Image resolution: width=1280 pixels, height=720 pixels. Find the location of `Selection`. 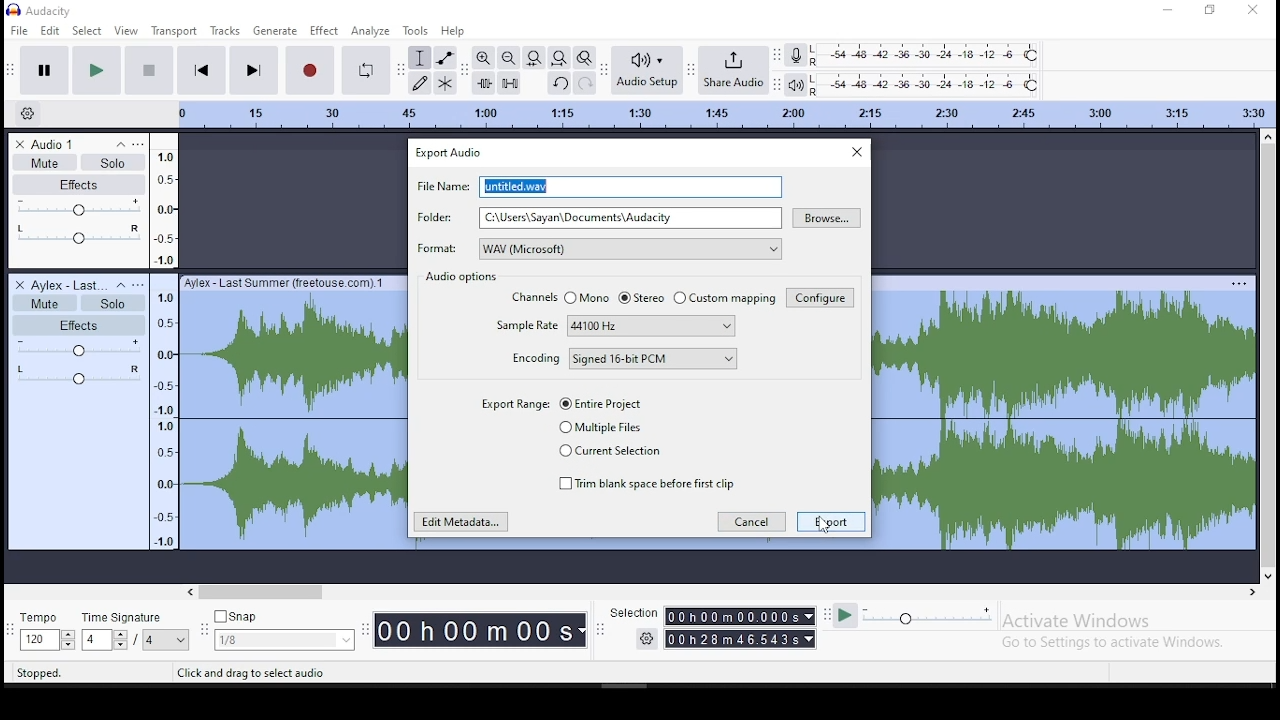

Selection is located at coordinates (634, 615).